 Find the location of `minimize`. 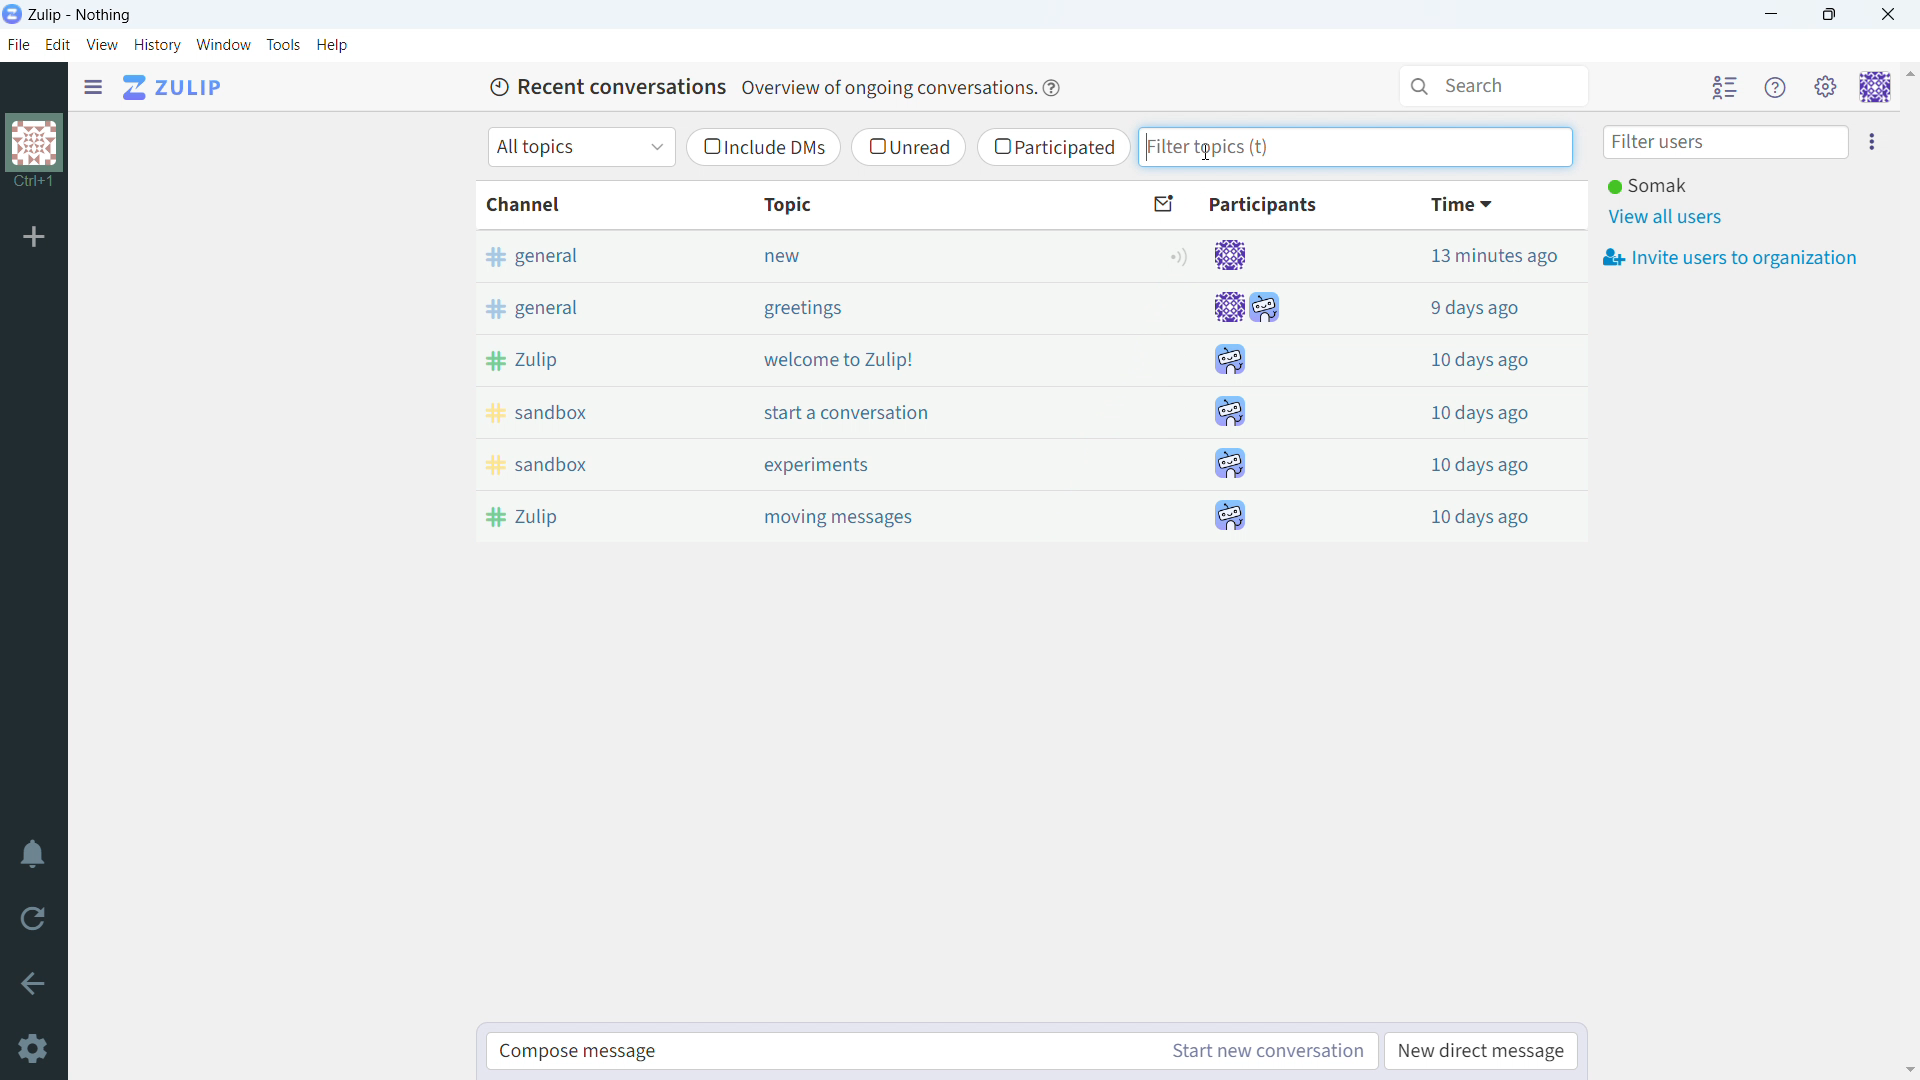

minimize is located at coordinates (1772, 14).